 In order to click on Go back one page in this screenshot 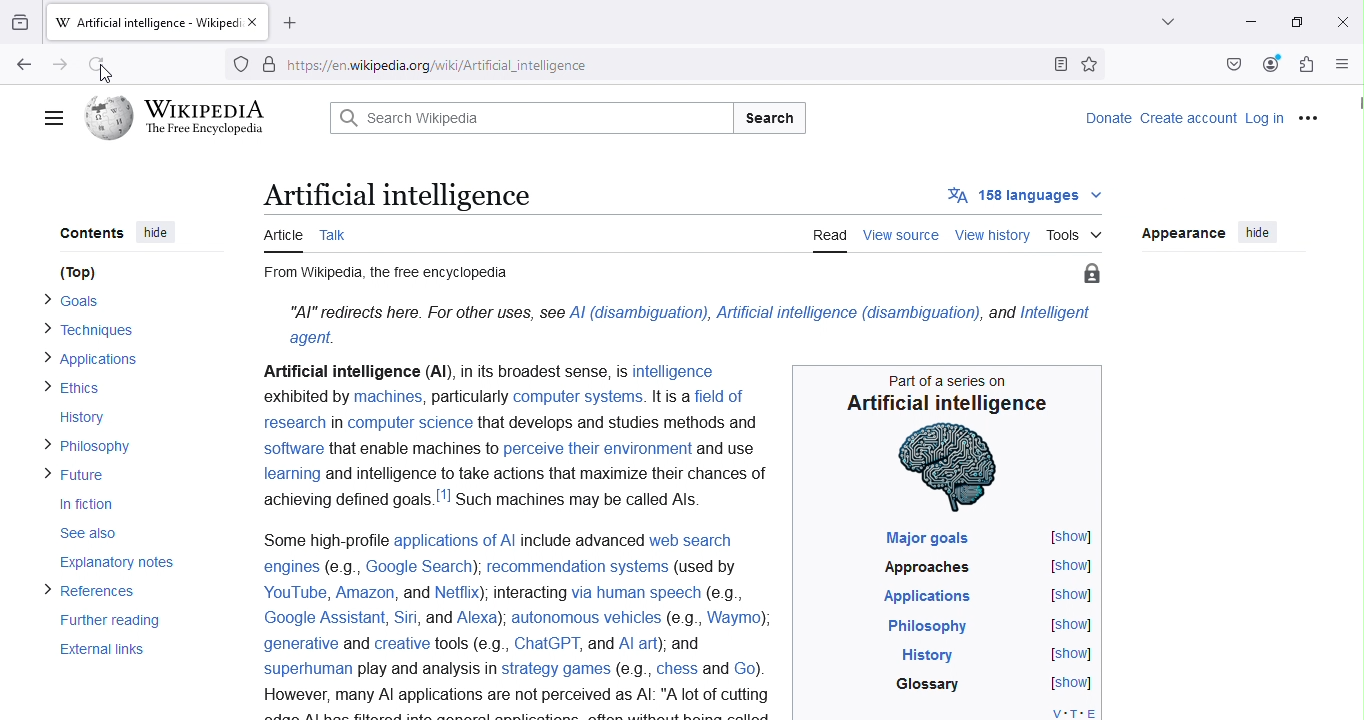, I will do `click(60, 65)`.